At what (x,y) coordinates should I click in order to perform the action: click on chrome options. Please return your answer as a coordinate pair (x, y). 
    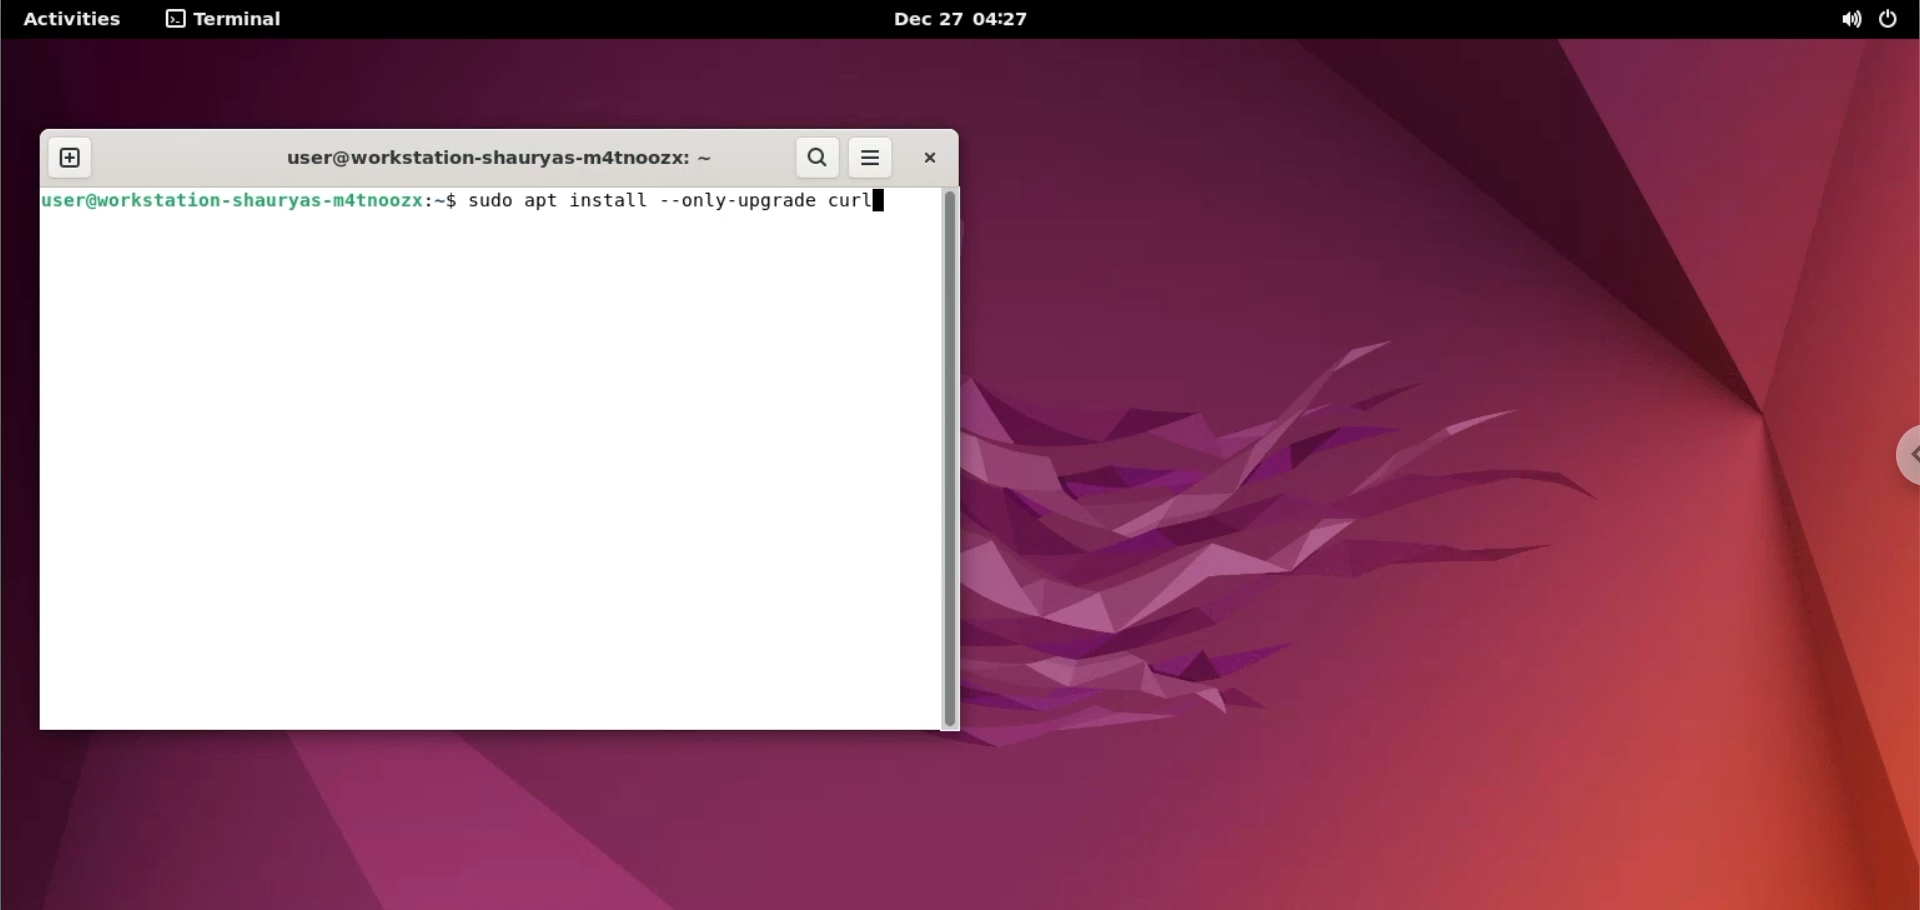
    Looking at the image, I should click on (1901, 456).